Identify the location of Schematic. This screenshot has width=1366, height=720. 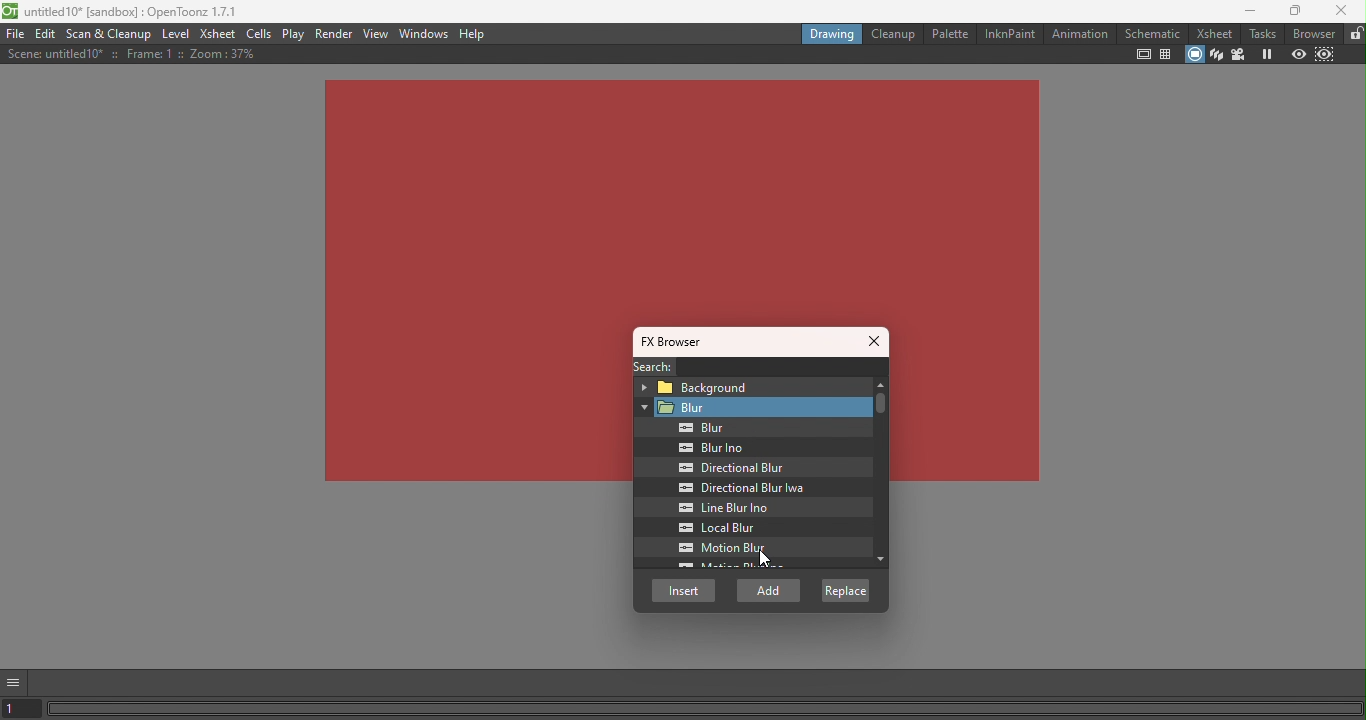
(1153, 33).